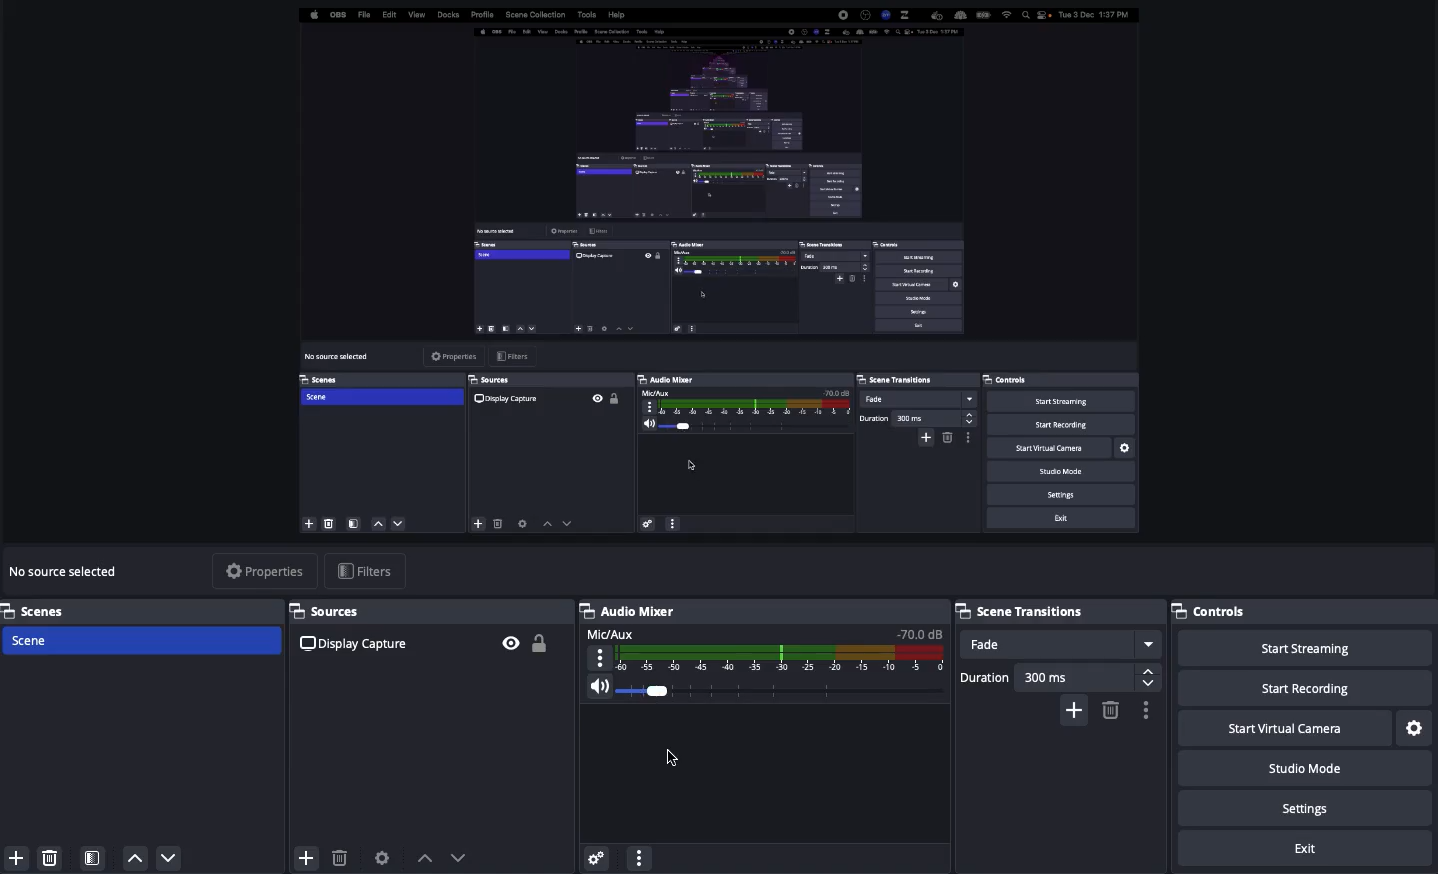 This screenshot has width=1438, height=874. What do you see at coordinates (760, 652) in the screenshot?
I see `Audio Mixer` at bounding box center [760, 652].